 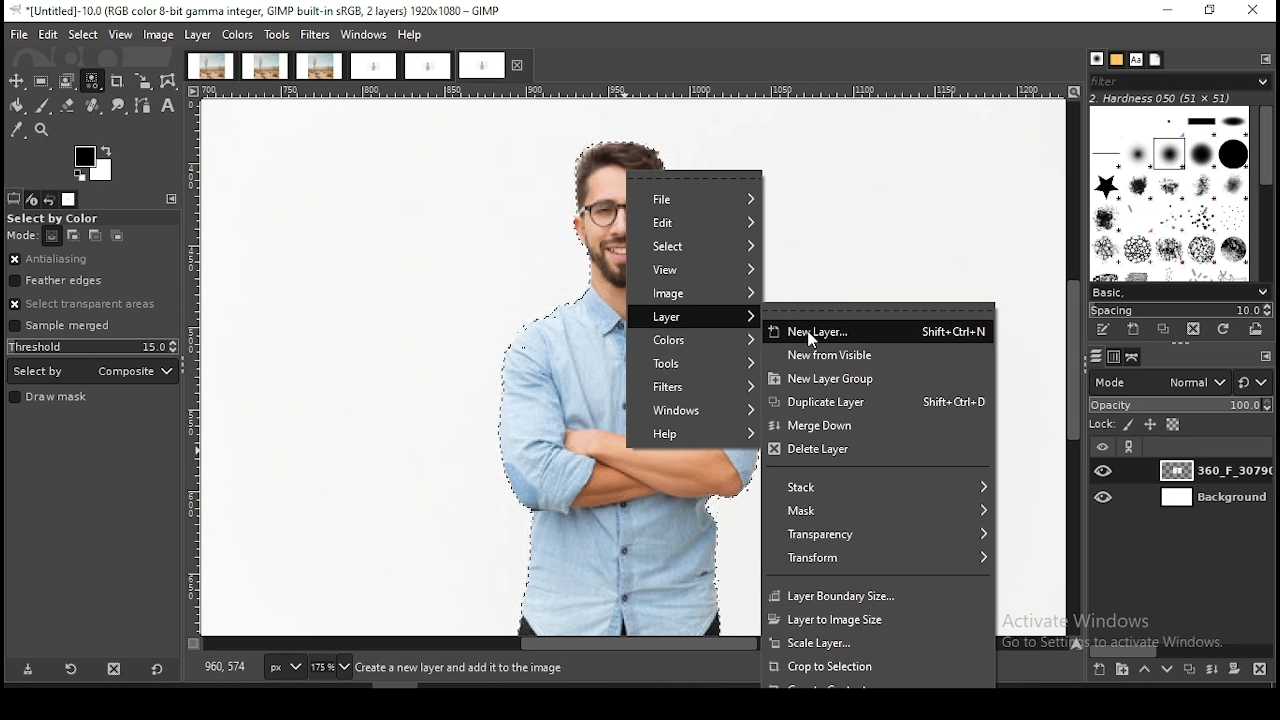 I want to click on edit, so click(x=696, y=223).